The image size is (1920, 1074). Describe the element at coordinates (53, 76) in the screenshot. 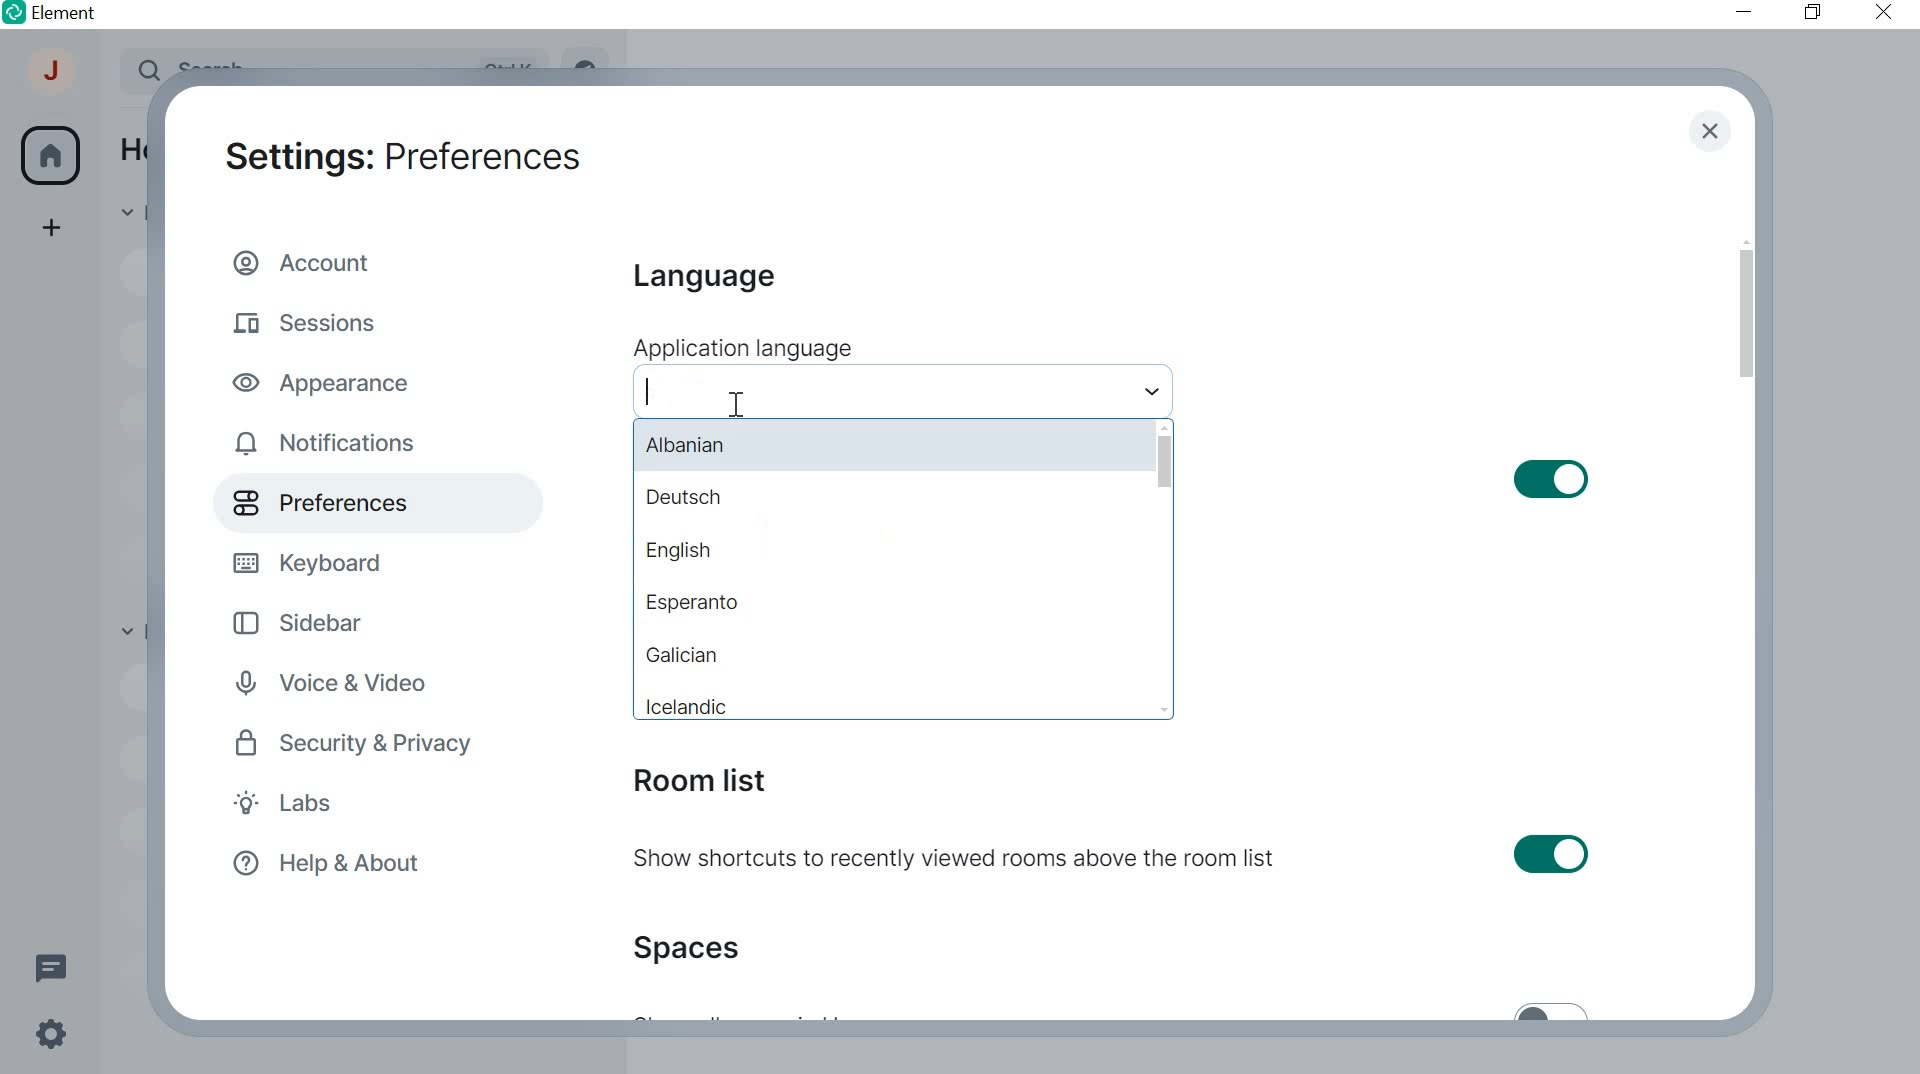

I see `ACCOUNT` at that location.